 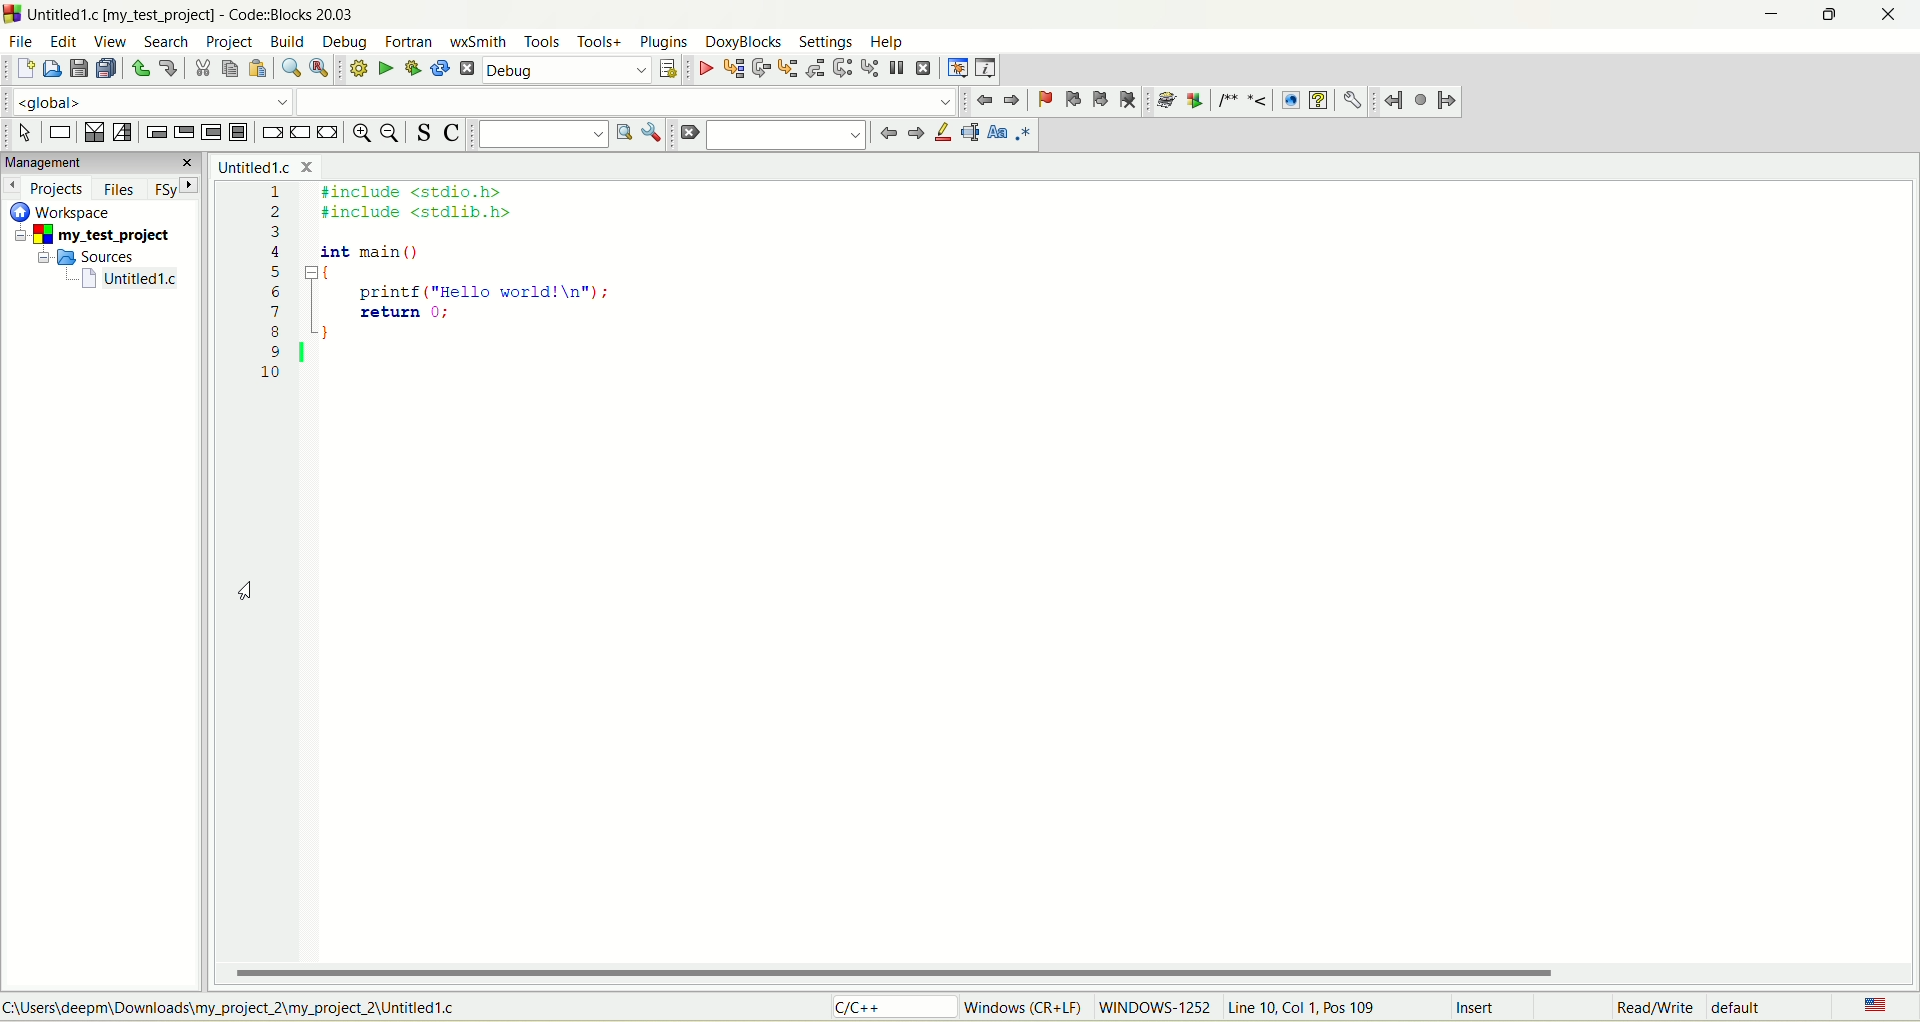 I want to click on C:\Users\deepm\Downloads\my_project_2\my_project_2\Untitled1.c, so click(x=241, y=1005).